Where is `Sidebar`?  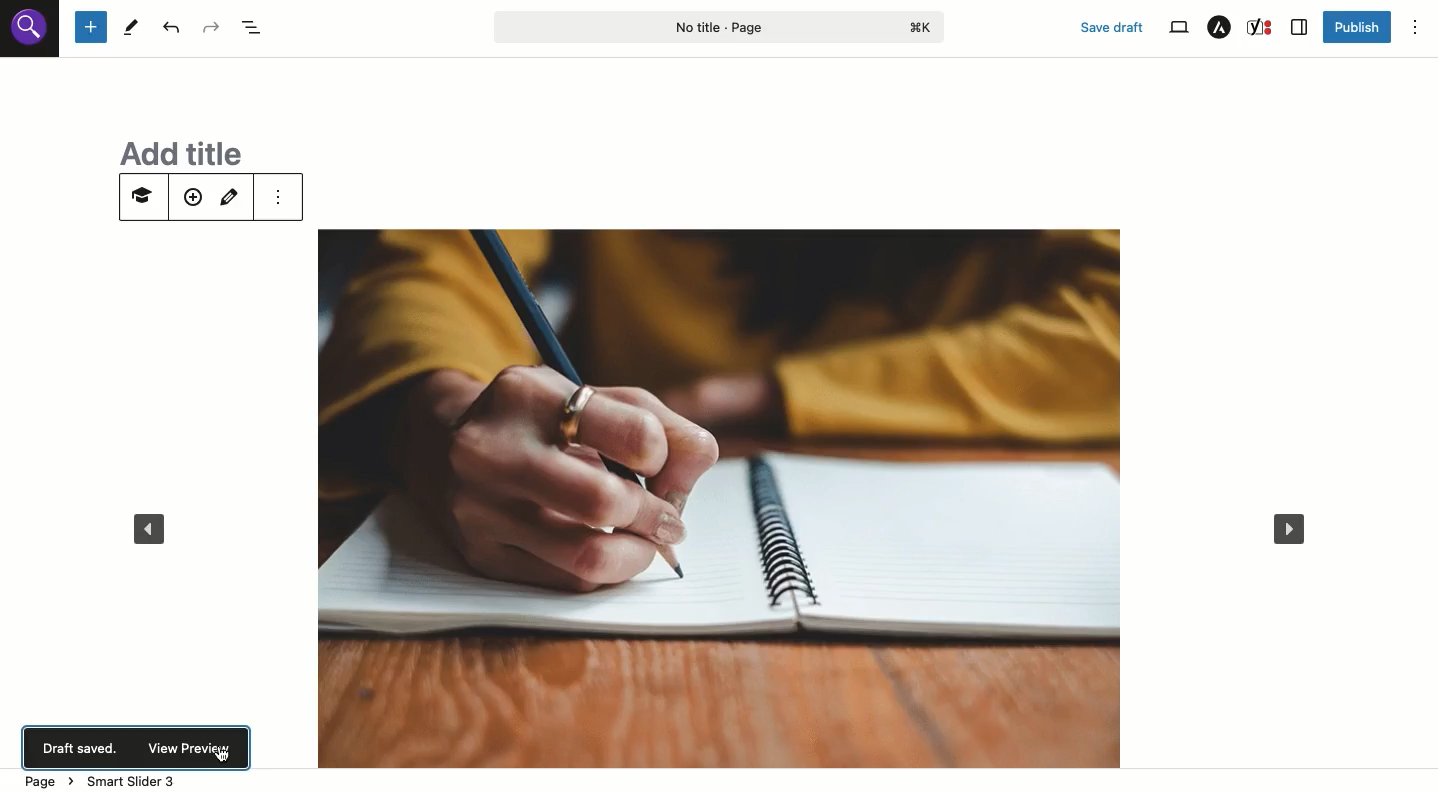 Sidebar is located at coordinates (1300, 27).